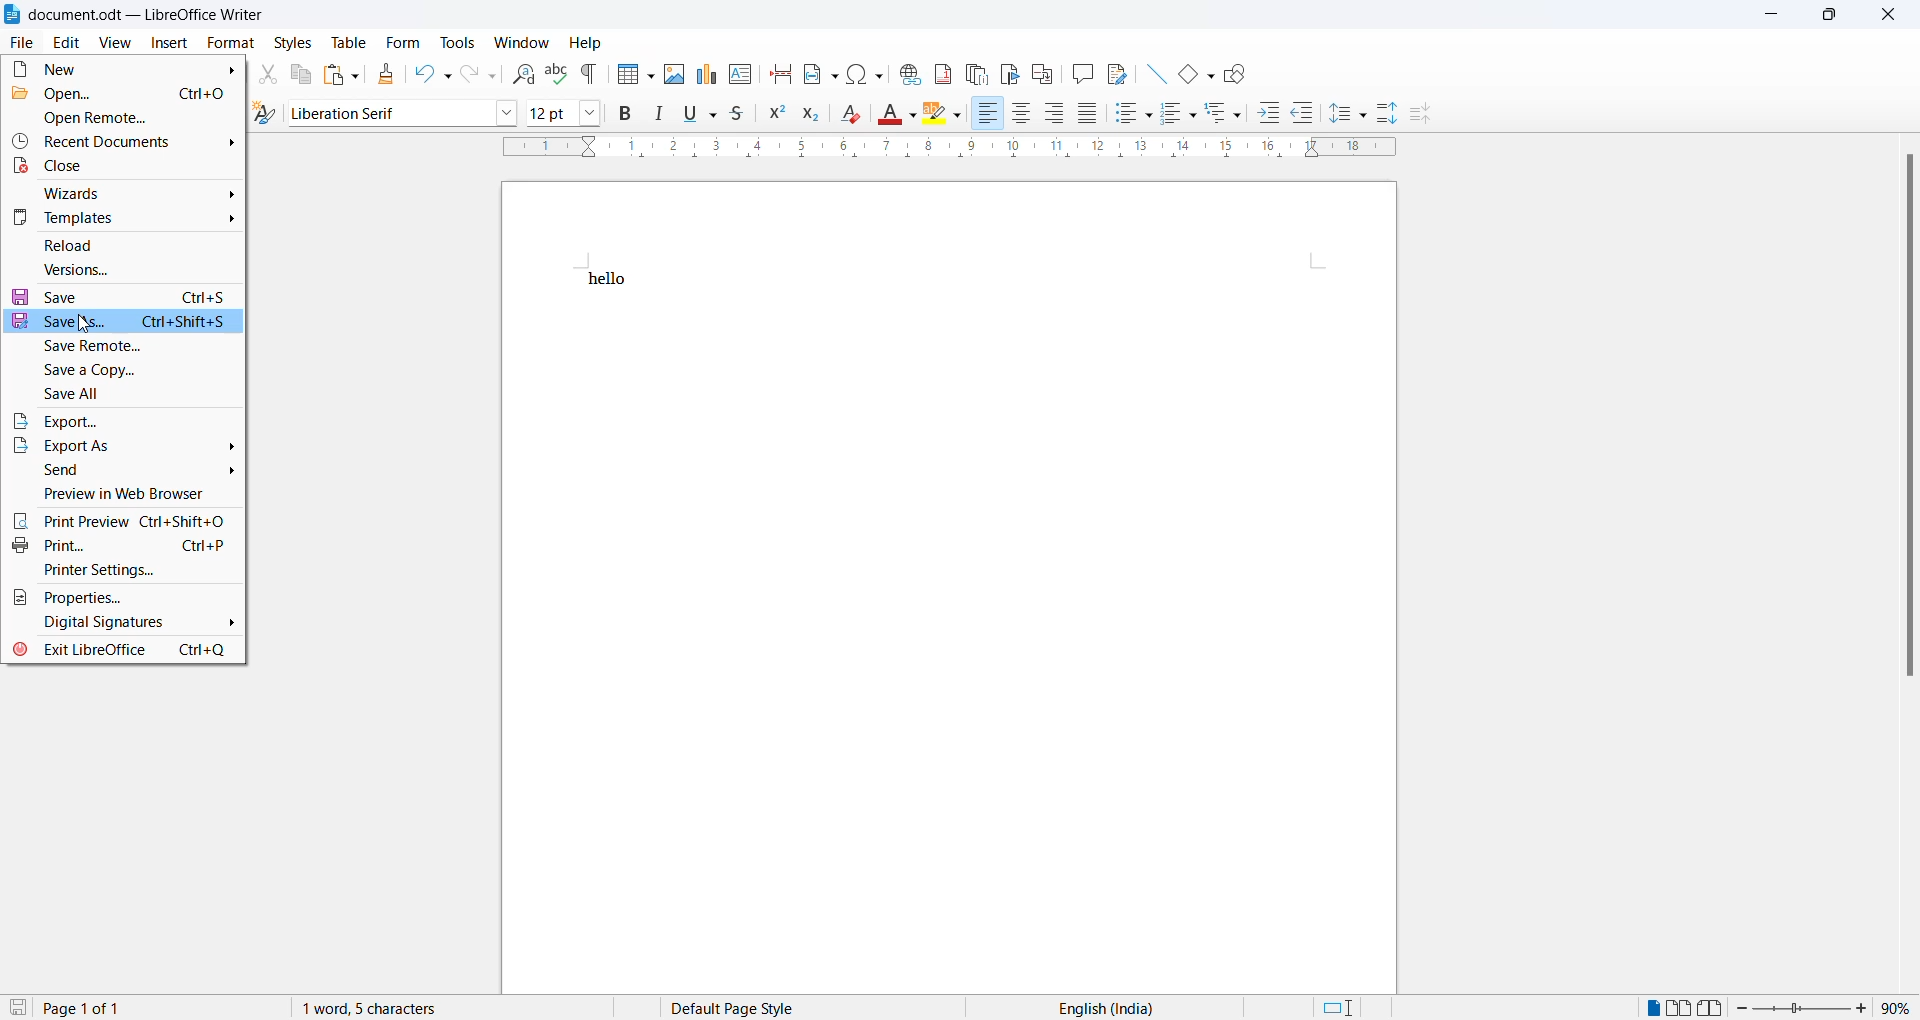 Image resolution: width=1920 pixels, height=1020 pixels. What do you see at coordinates (523, 42) in the screenshot?
I see `Window` at bounding box center [523, 42].